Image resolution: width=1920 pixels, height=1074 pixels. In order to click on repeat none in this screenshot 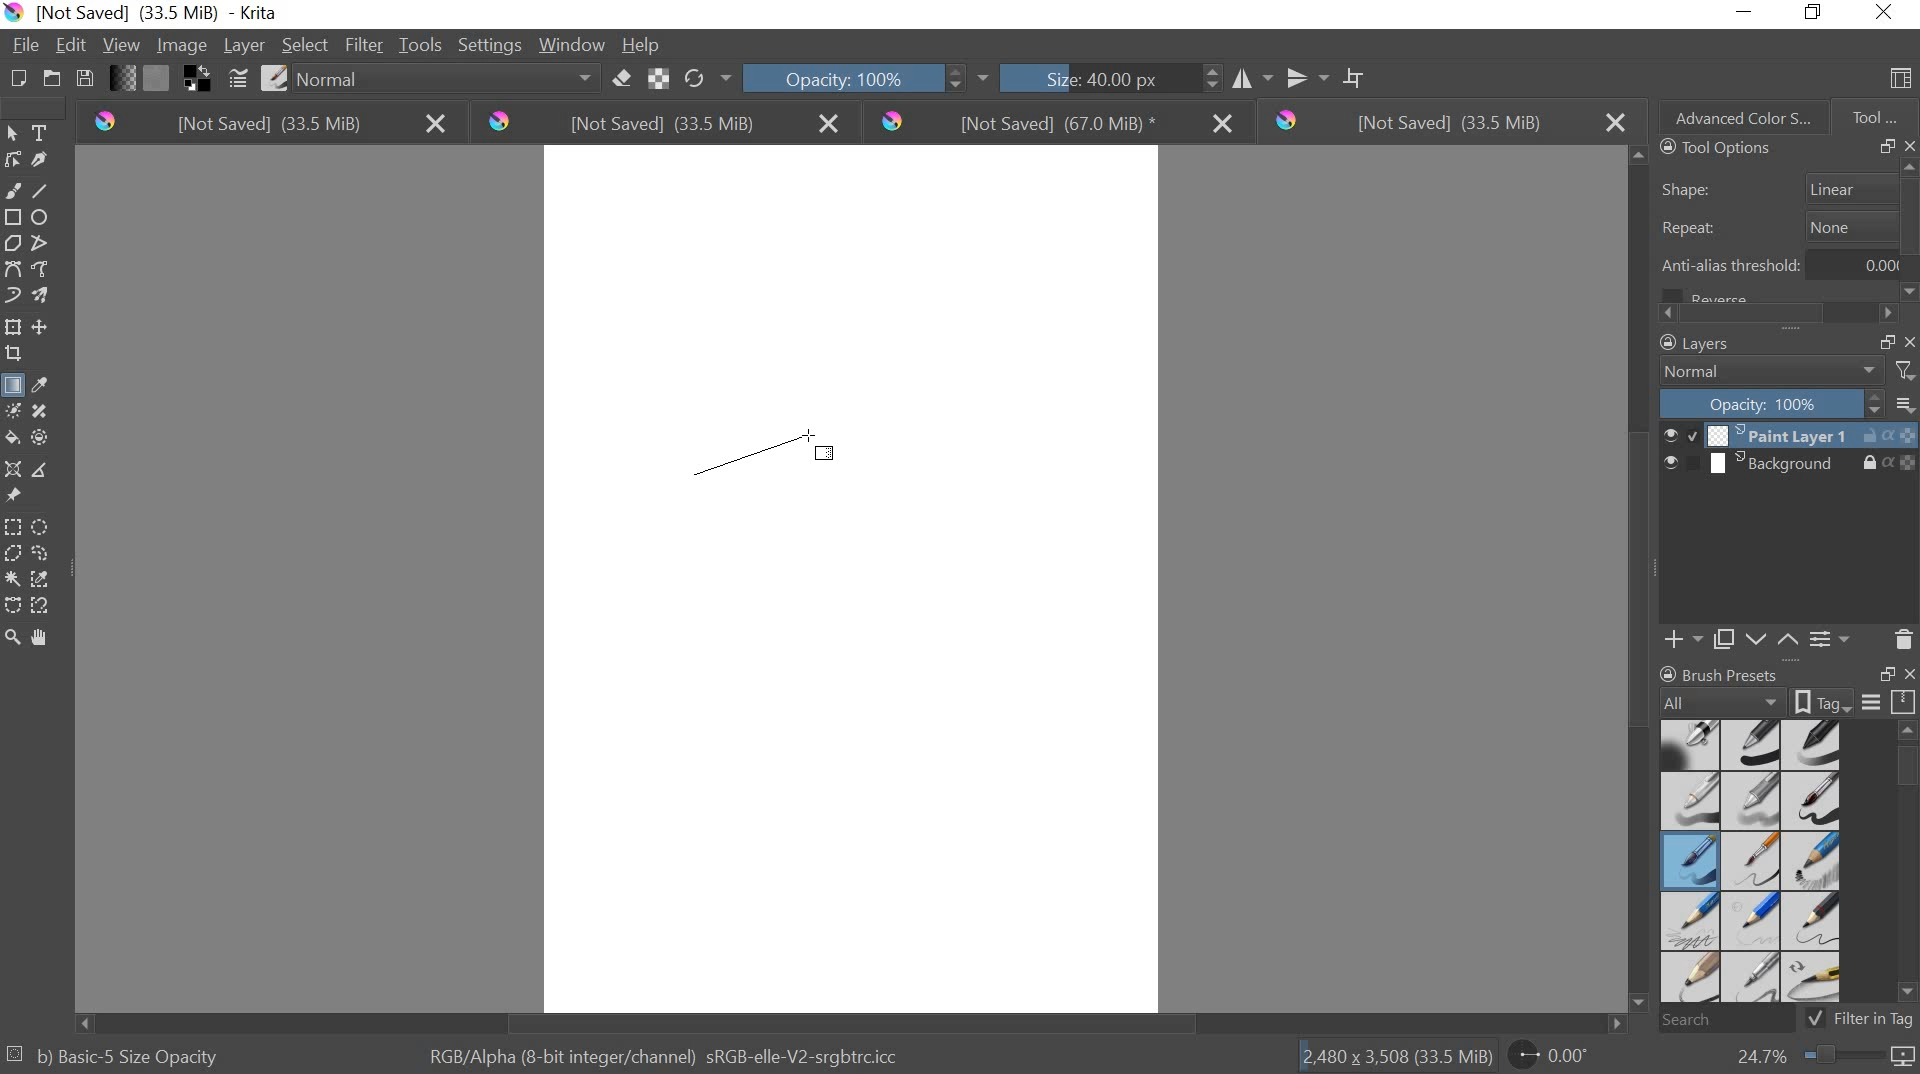, I will do `click(1781, 228)`.